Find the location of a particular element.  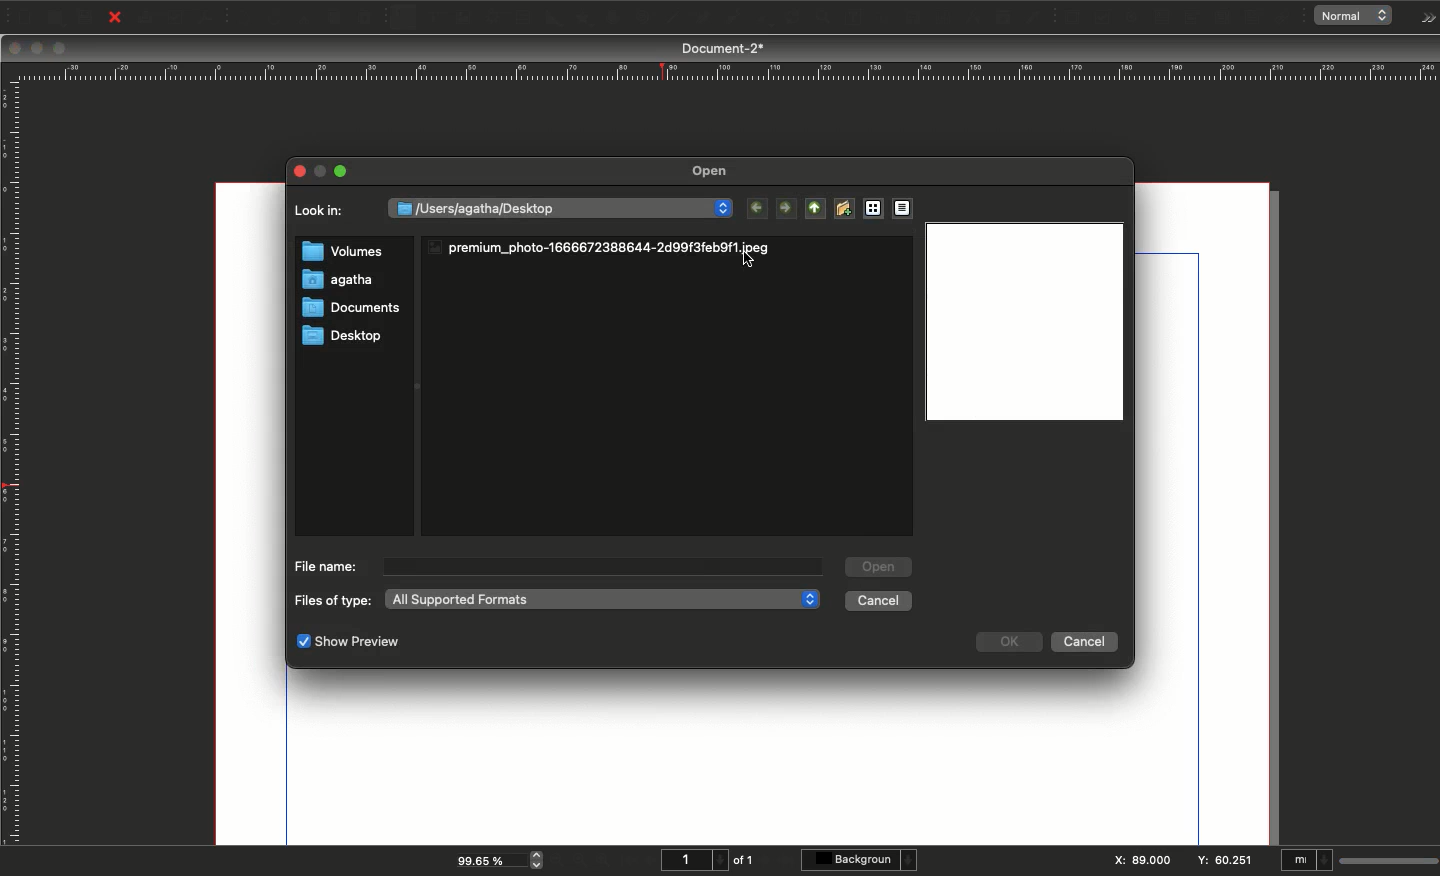

Cut is located at coordinates (304, 18).